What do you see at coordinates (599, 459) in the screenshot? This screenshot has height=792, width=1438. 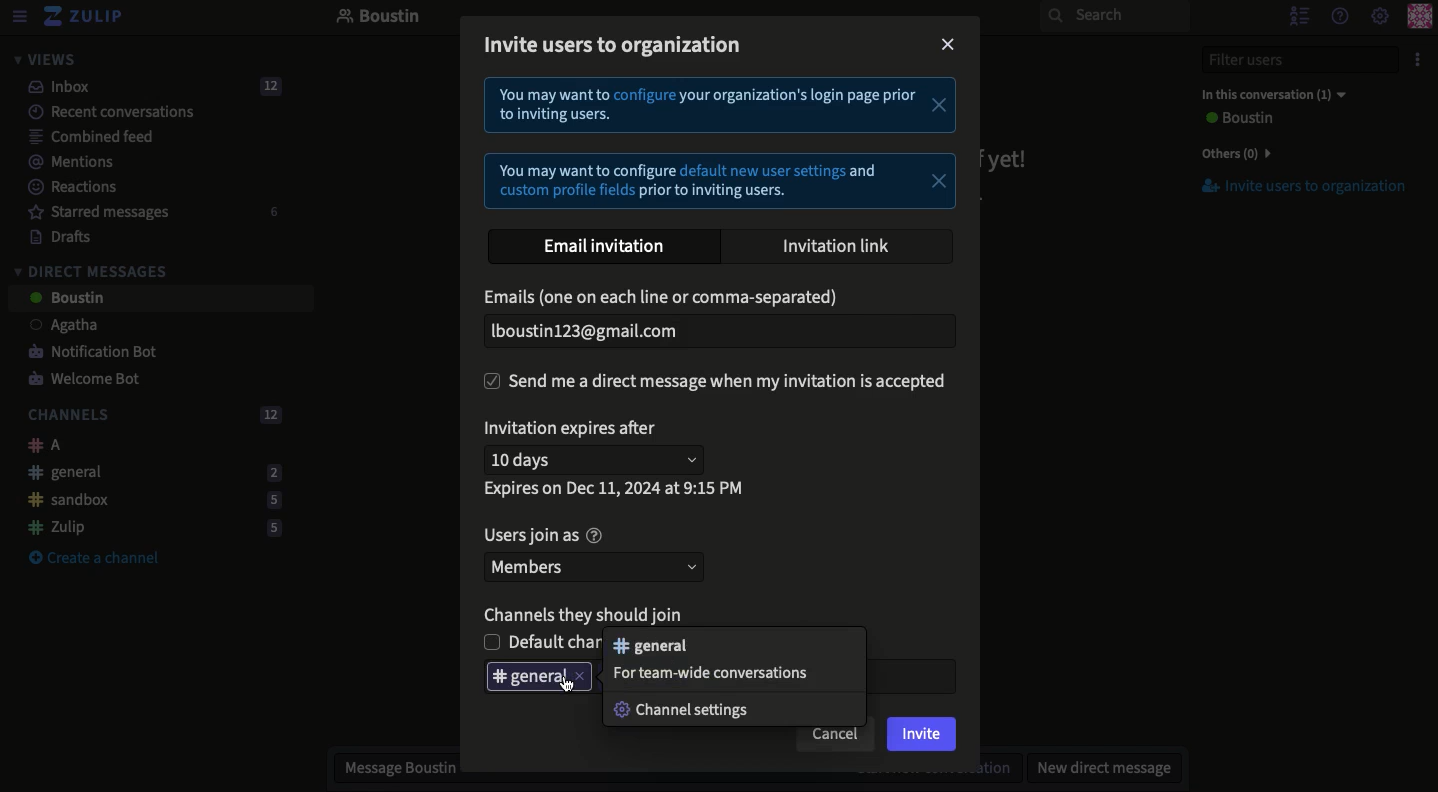 I see `10 days` at bounding box center [599, 459].